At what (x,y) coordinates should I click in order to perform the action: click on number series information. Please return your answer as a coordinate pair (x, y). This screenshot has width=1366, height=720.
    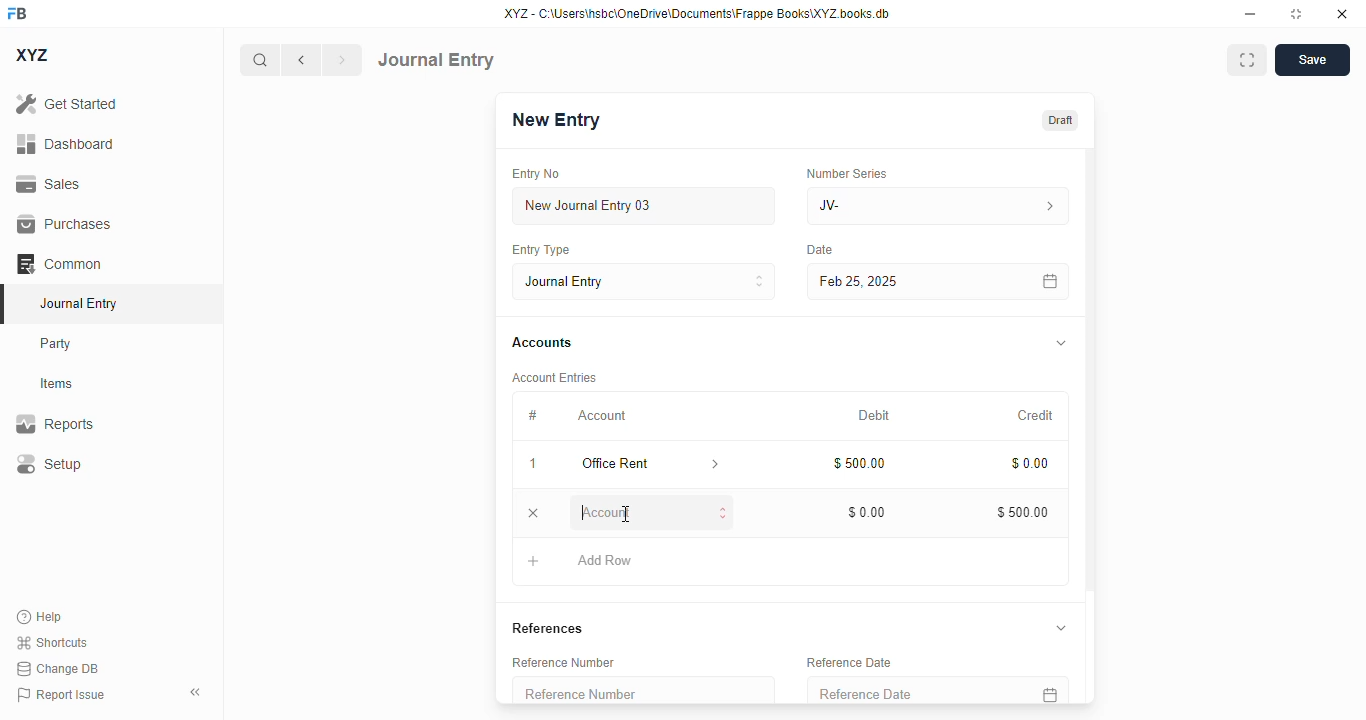
    Looking at the image, I should click on (1048, 207).